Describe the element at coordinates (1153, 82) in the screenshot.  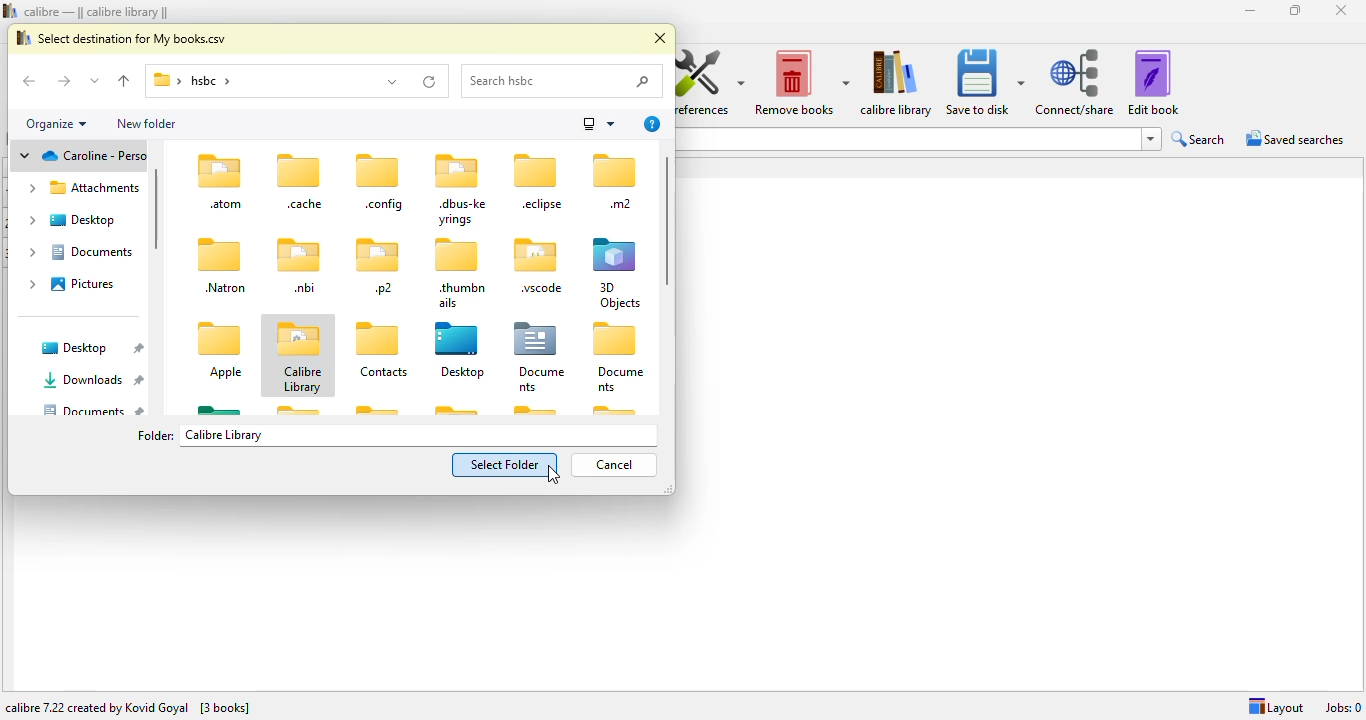
I see `edit book` at that location.